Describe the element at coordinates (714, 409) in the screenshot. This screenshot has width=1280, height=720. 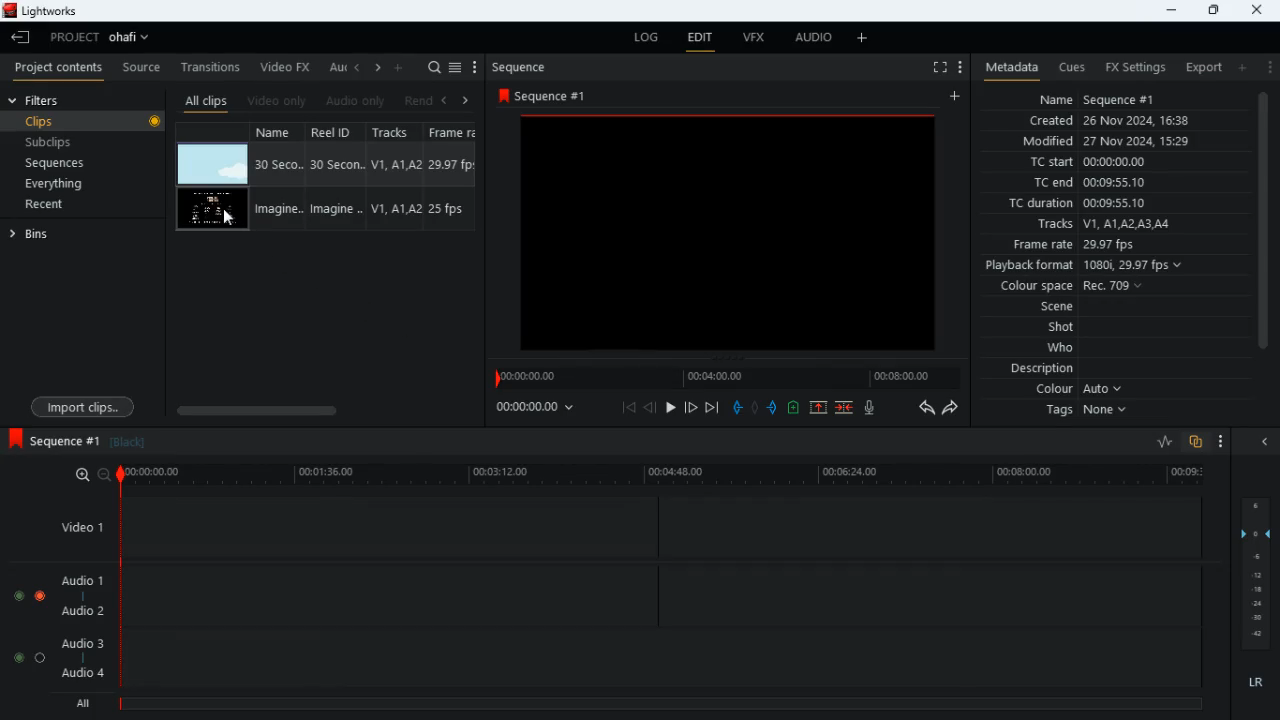
I see `end` at that location.